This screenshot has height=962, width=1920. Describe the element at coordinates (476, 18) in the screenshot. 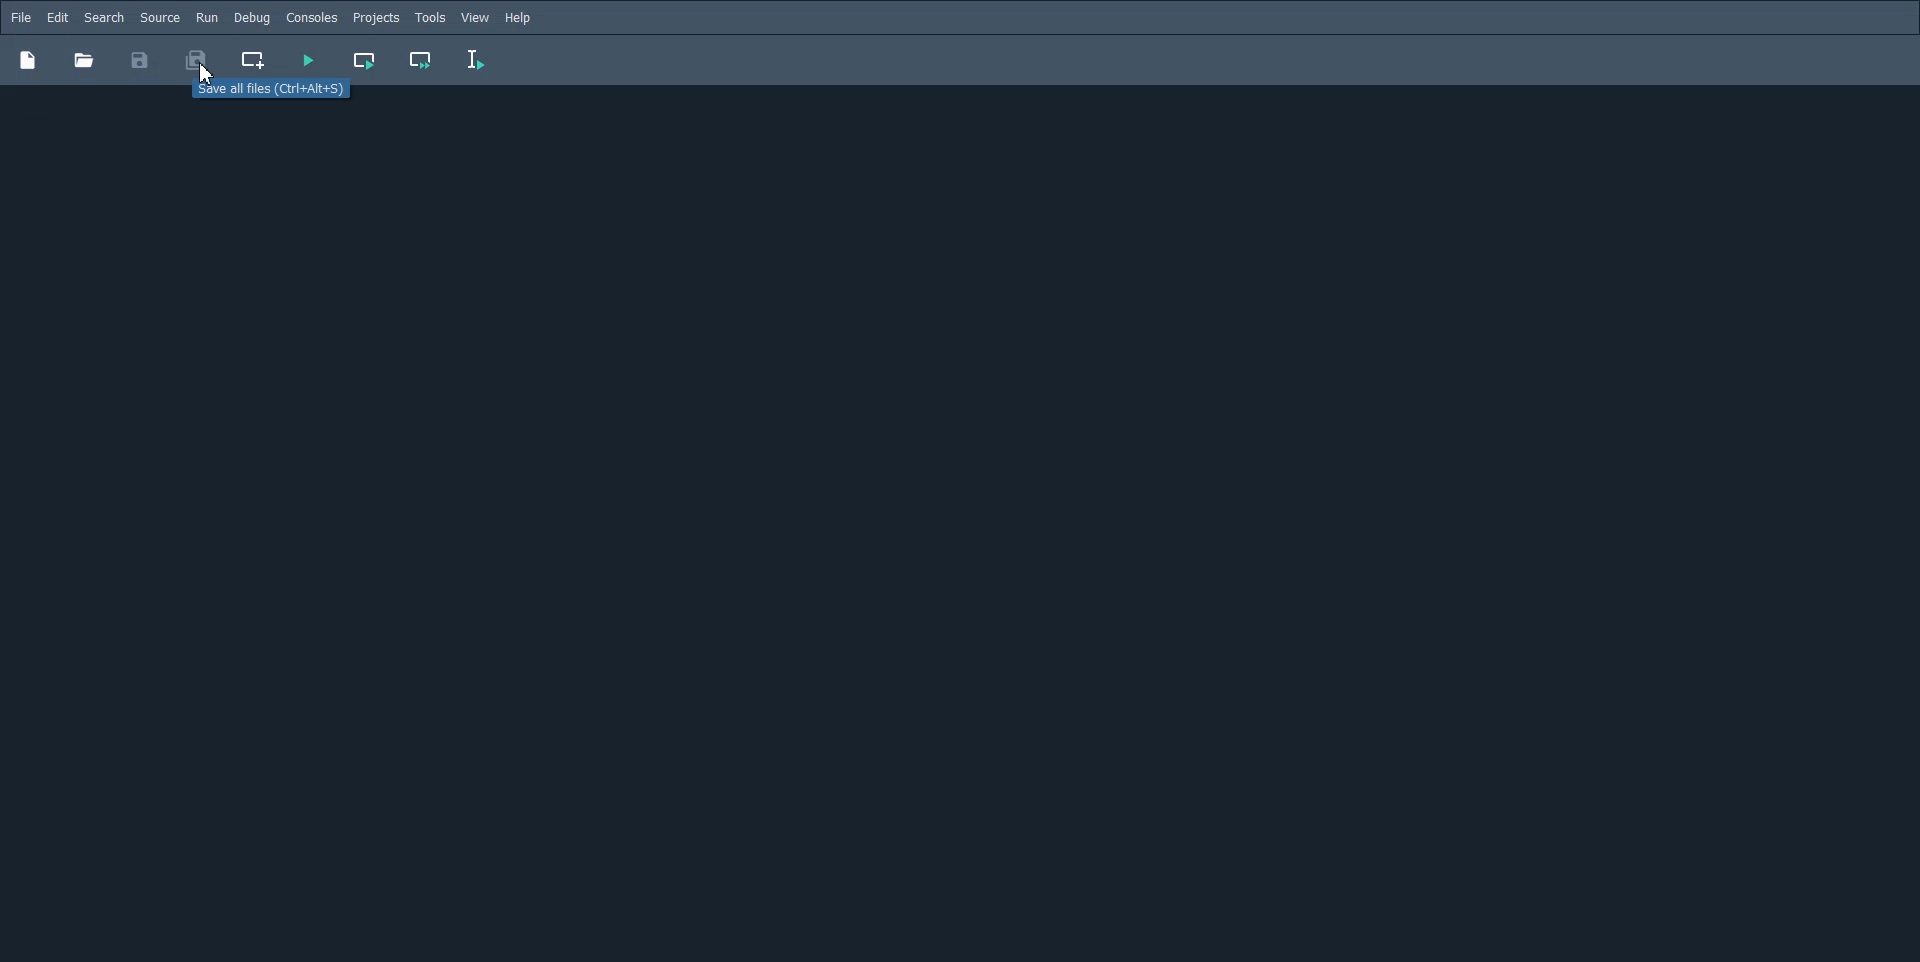

I see `view` at that location.